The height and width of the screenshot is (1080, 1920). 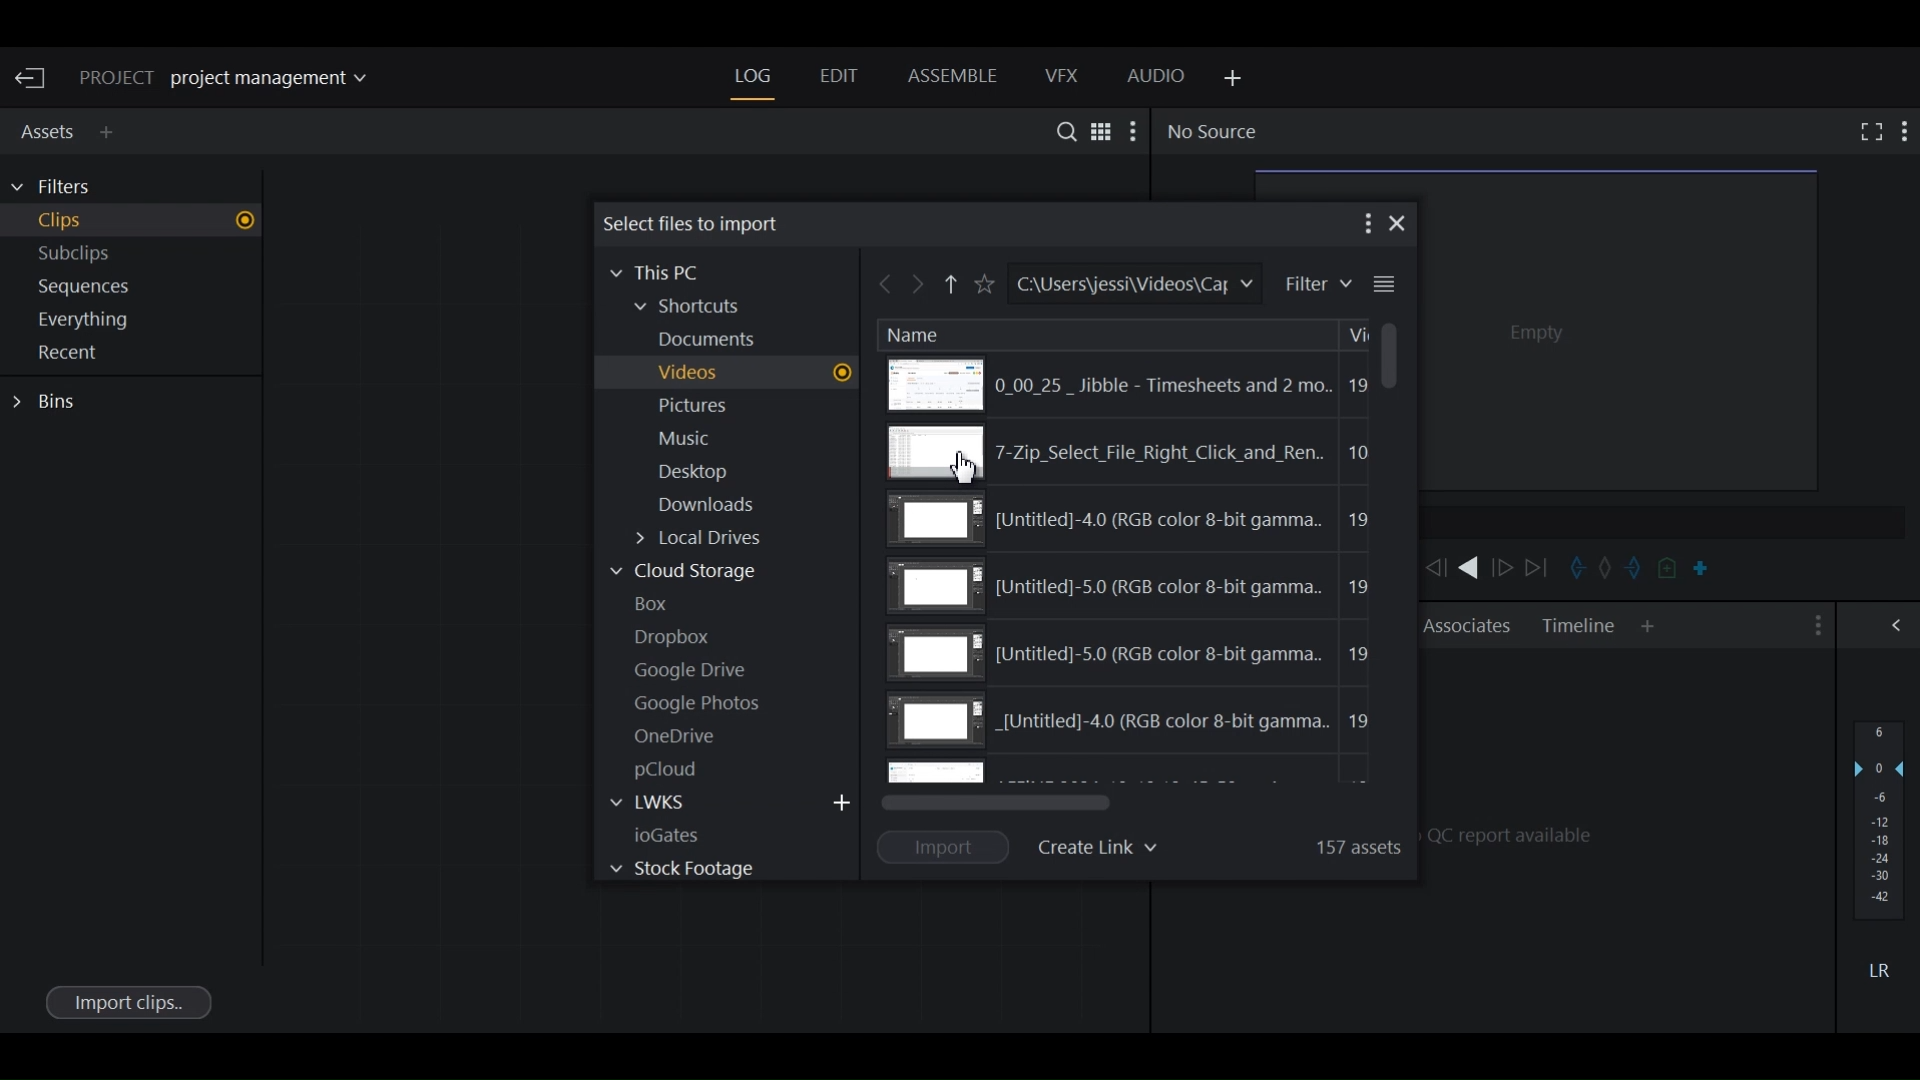 What do you see at coordinates (1605, 570) in the screenshot?
I see `Clear marks` at bounding box center [1605, 570].